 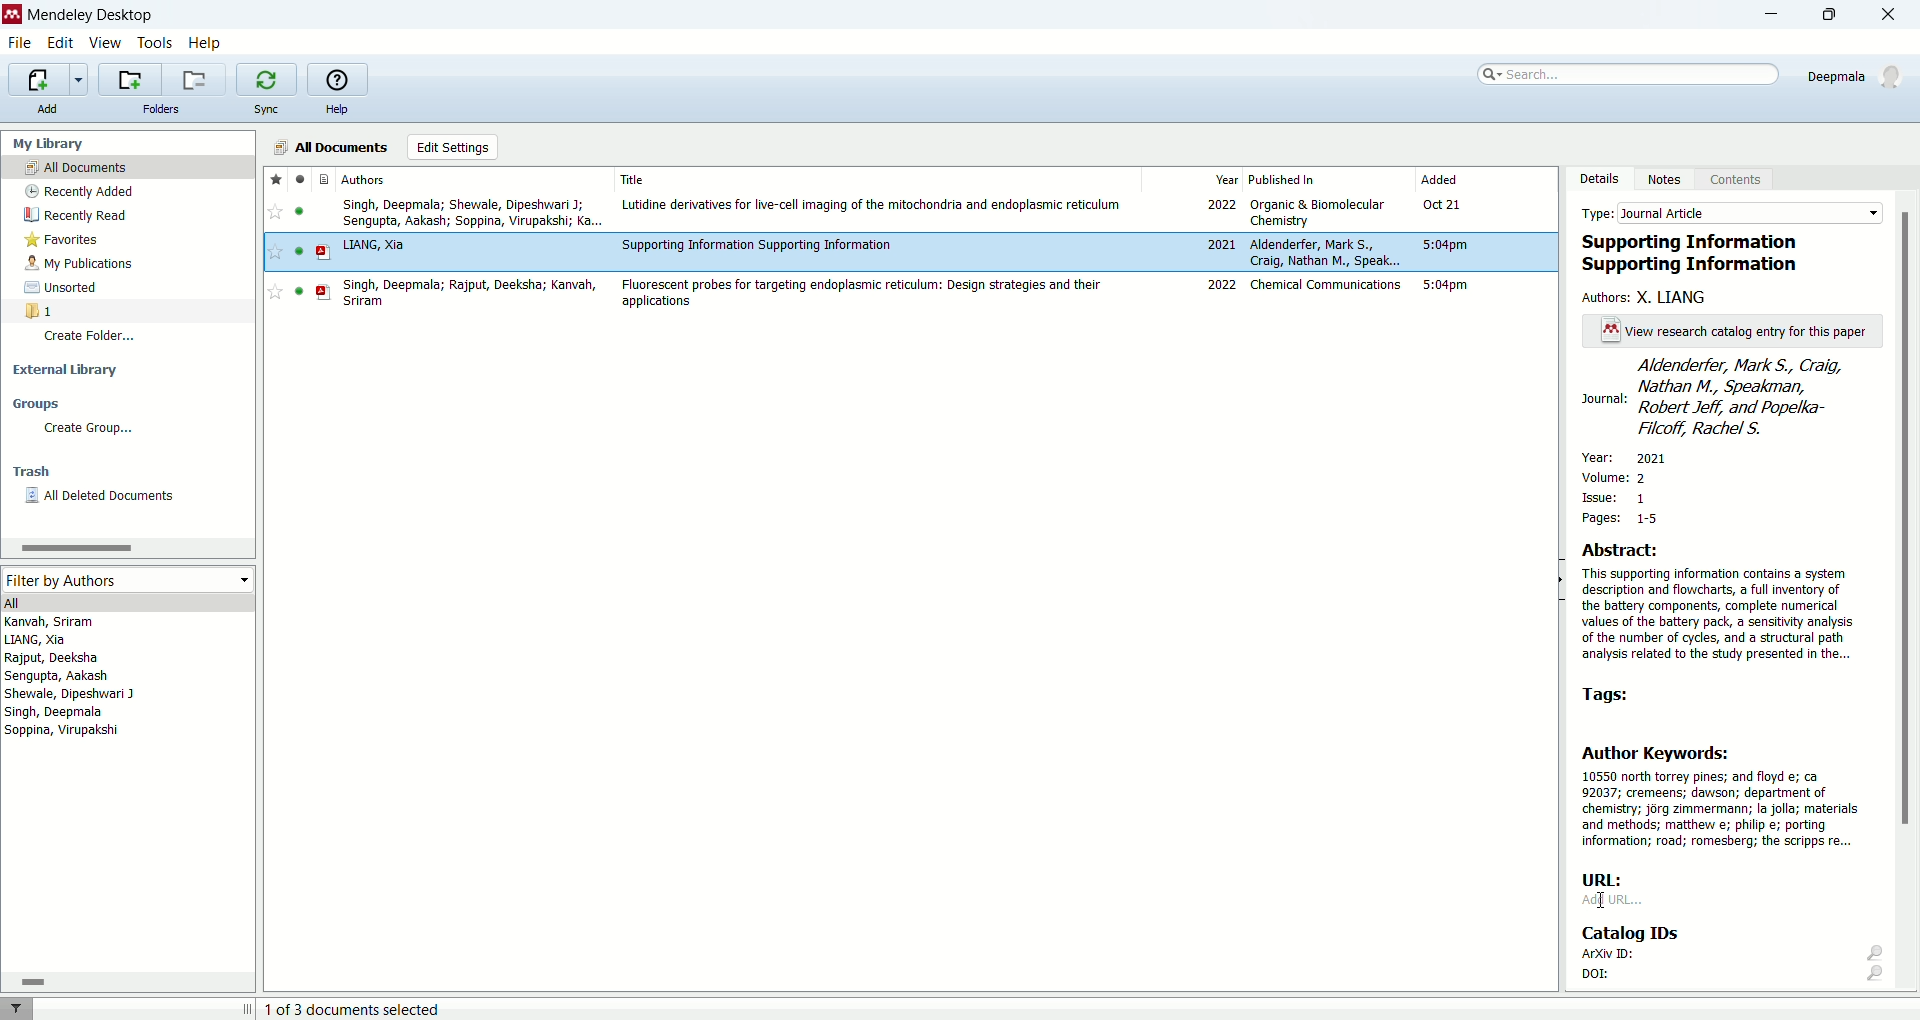 I want to click on unread, so click(x=299, y=251).